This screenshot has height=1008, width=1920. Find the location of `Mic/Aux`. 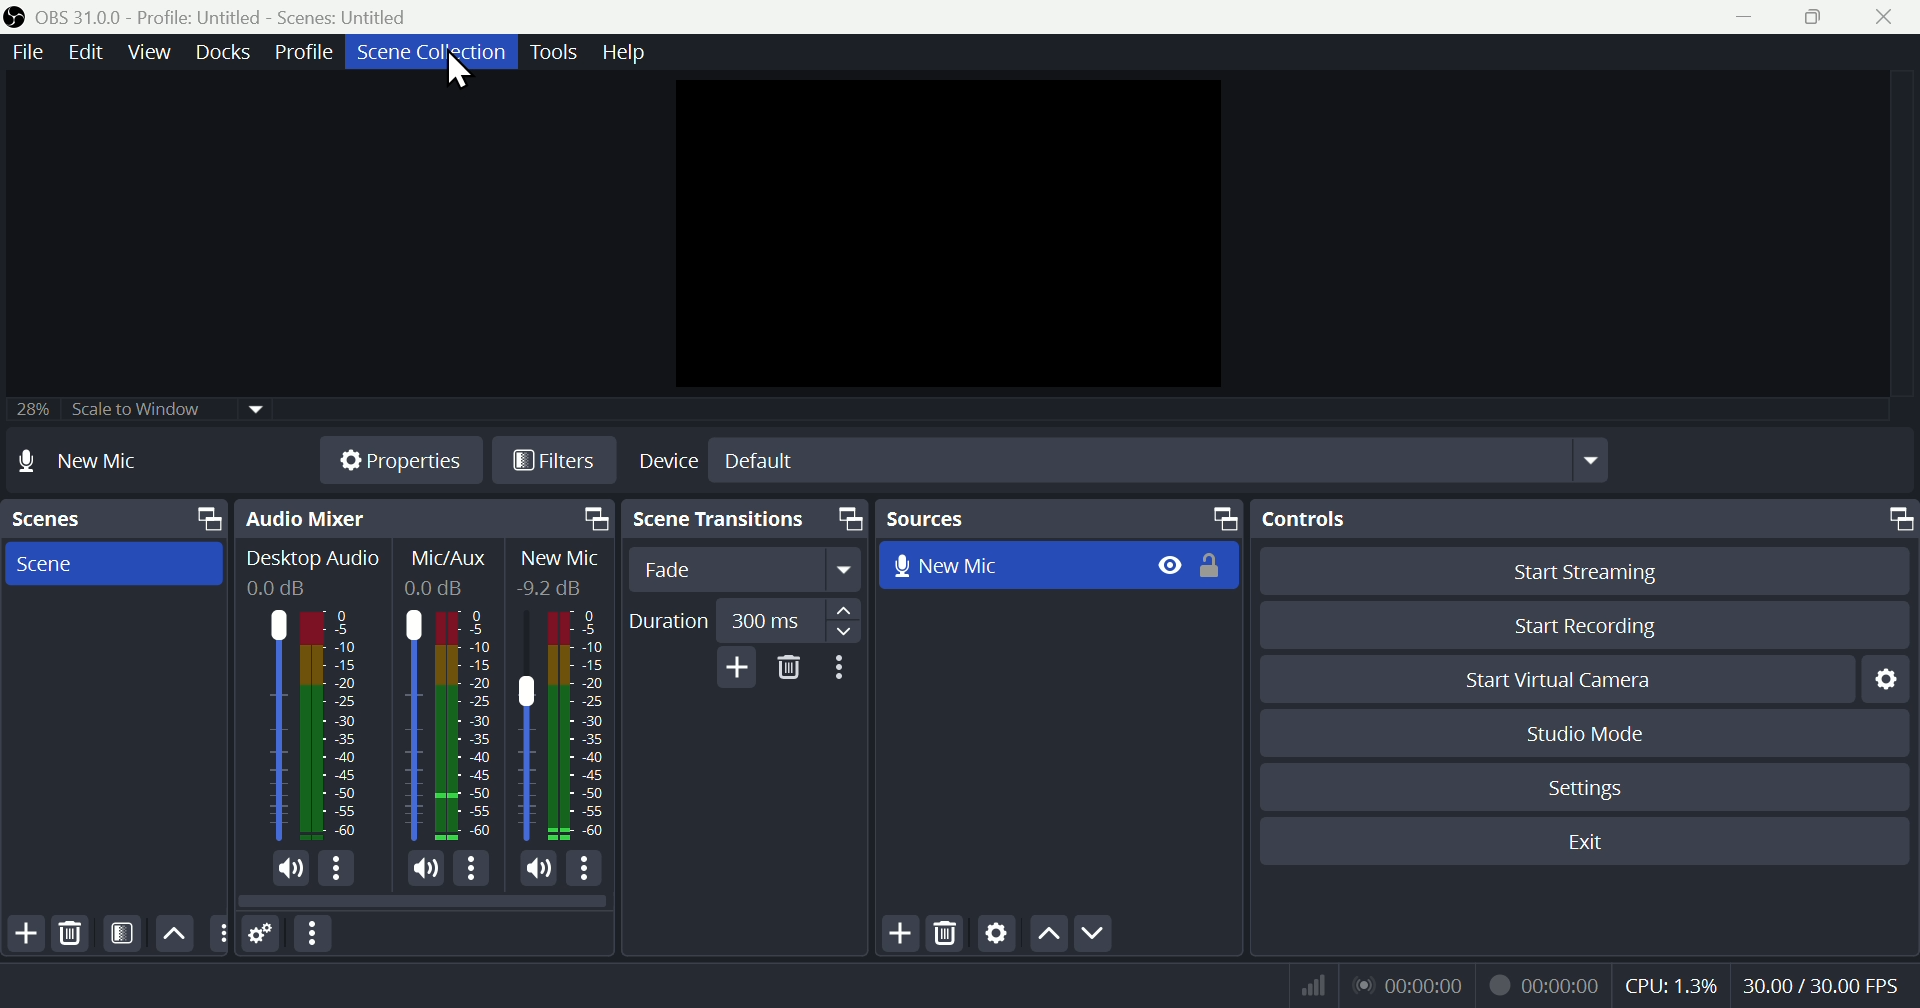

Mic/Aux is located at coordinates (452, 559).